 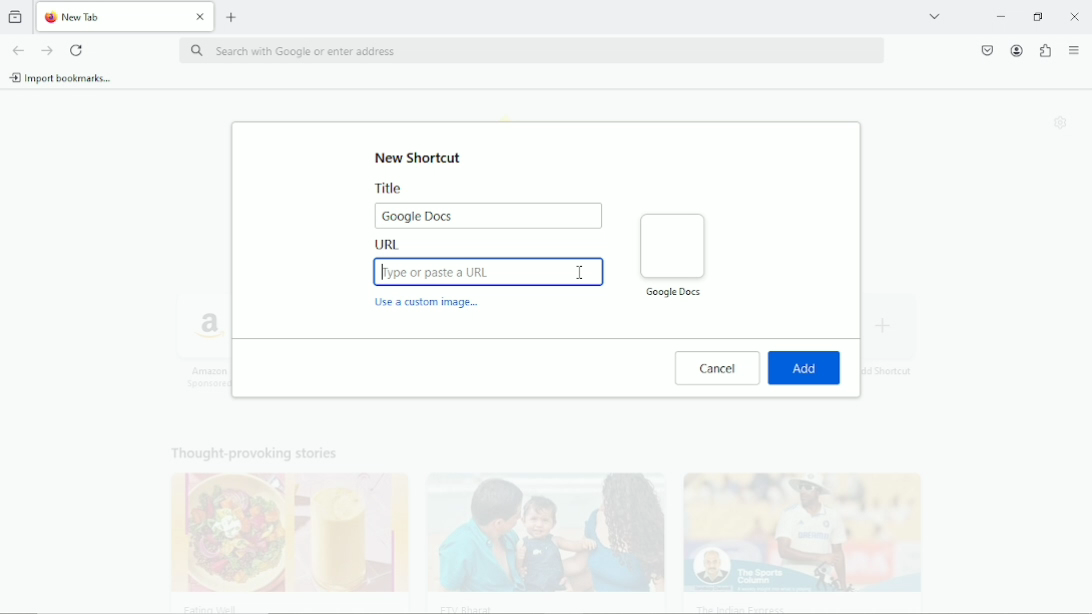 I want to click on minimize, so click(x=999, y=17).